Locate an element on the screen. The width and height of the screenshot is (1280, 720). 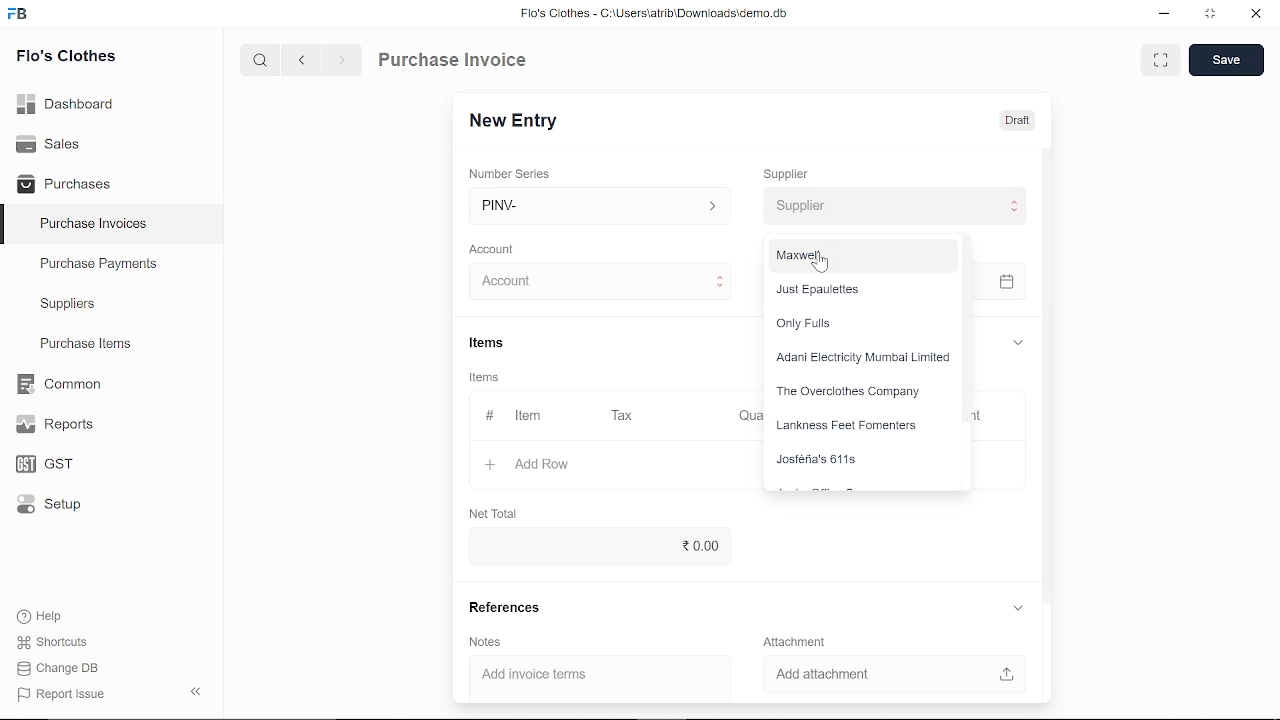
Just Epaulettes is located at coordinates (858, 287).